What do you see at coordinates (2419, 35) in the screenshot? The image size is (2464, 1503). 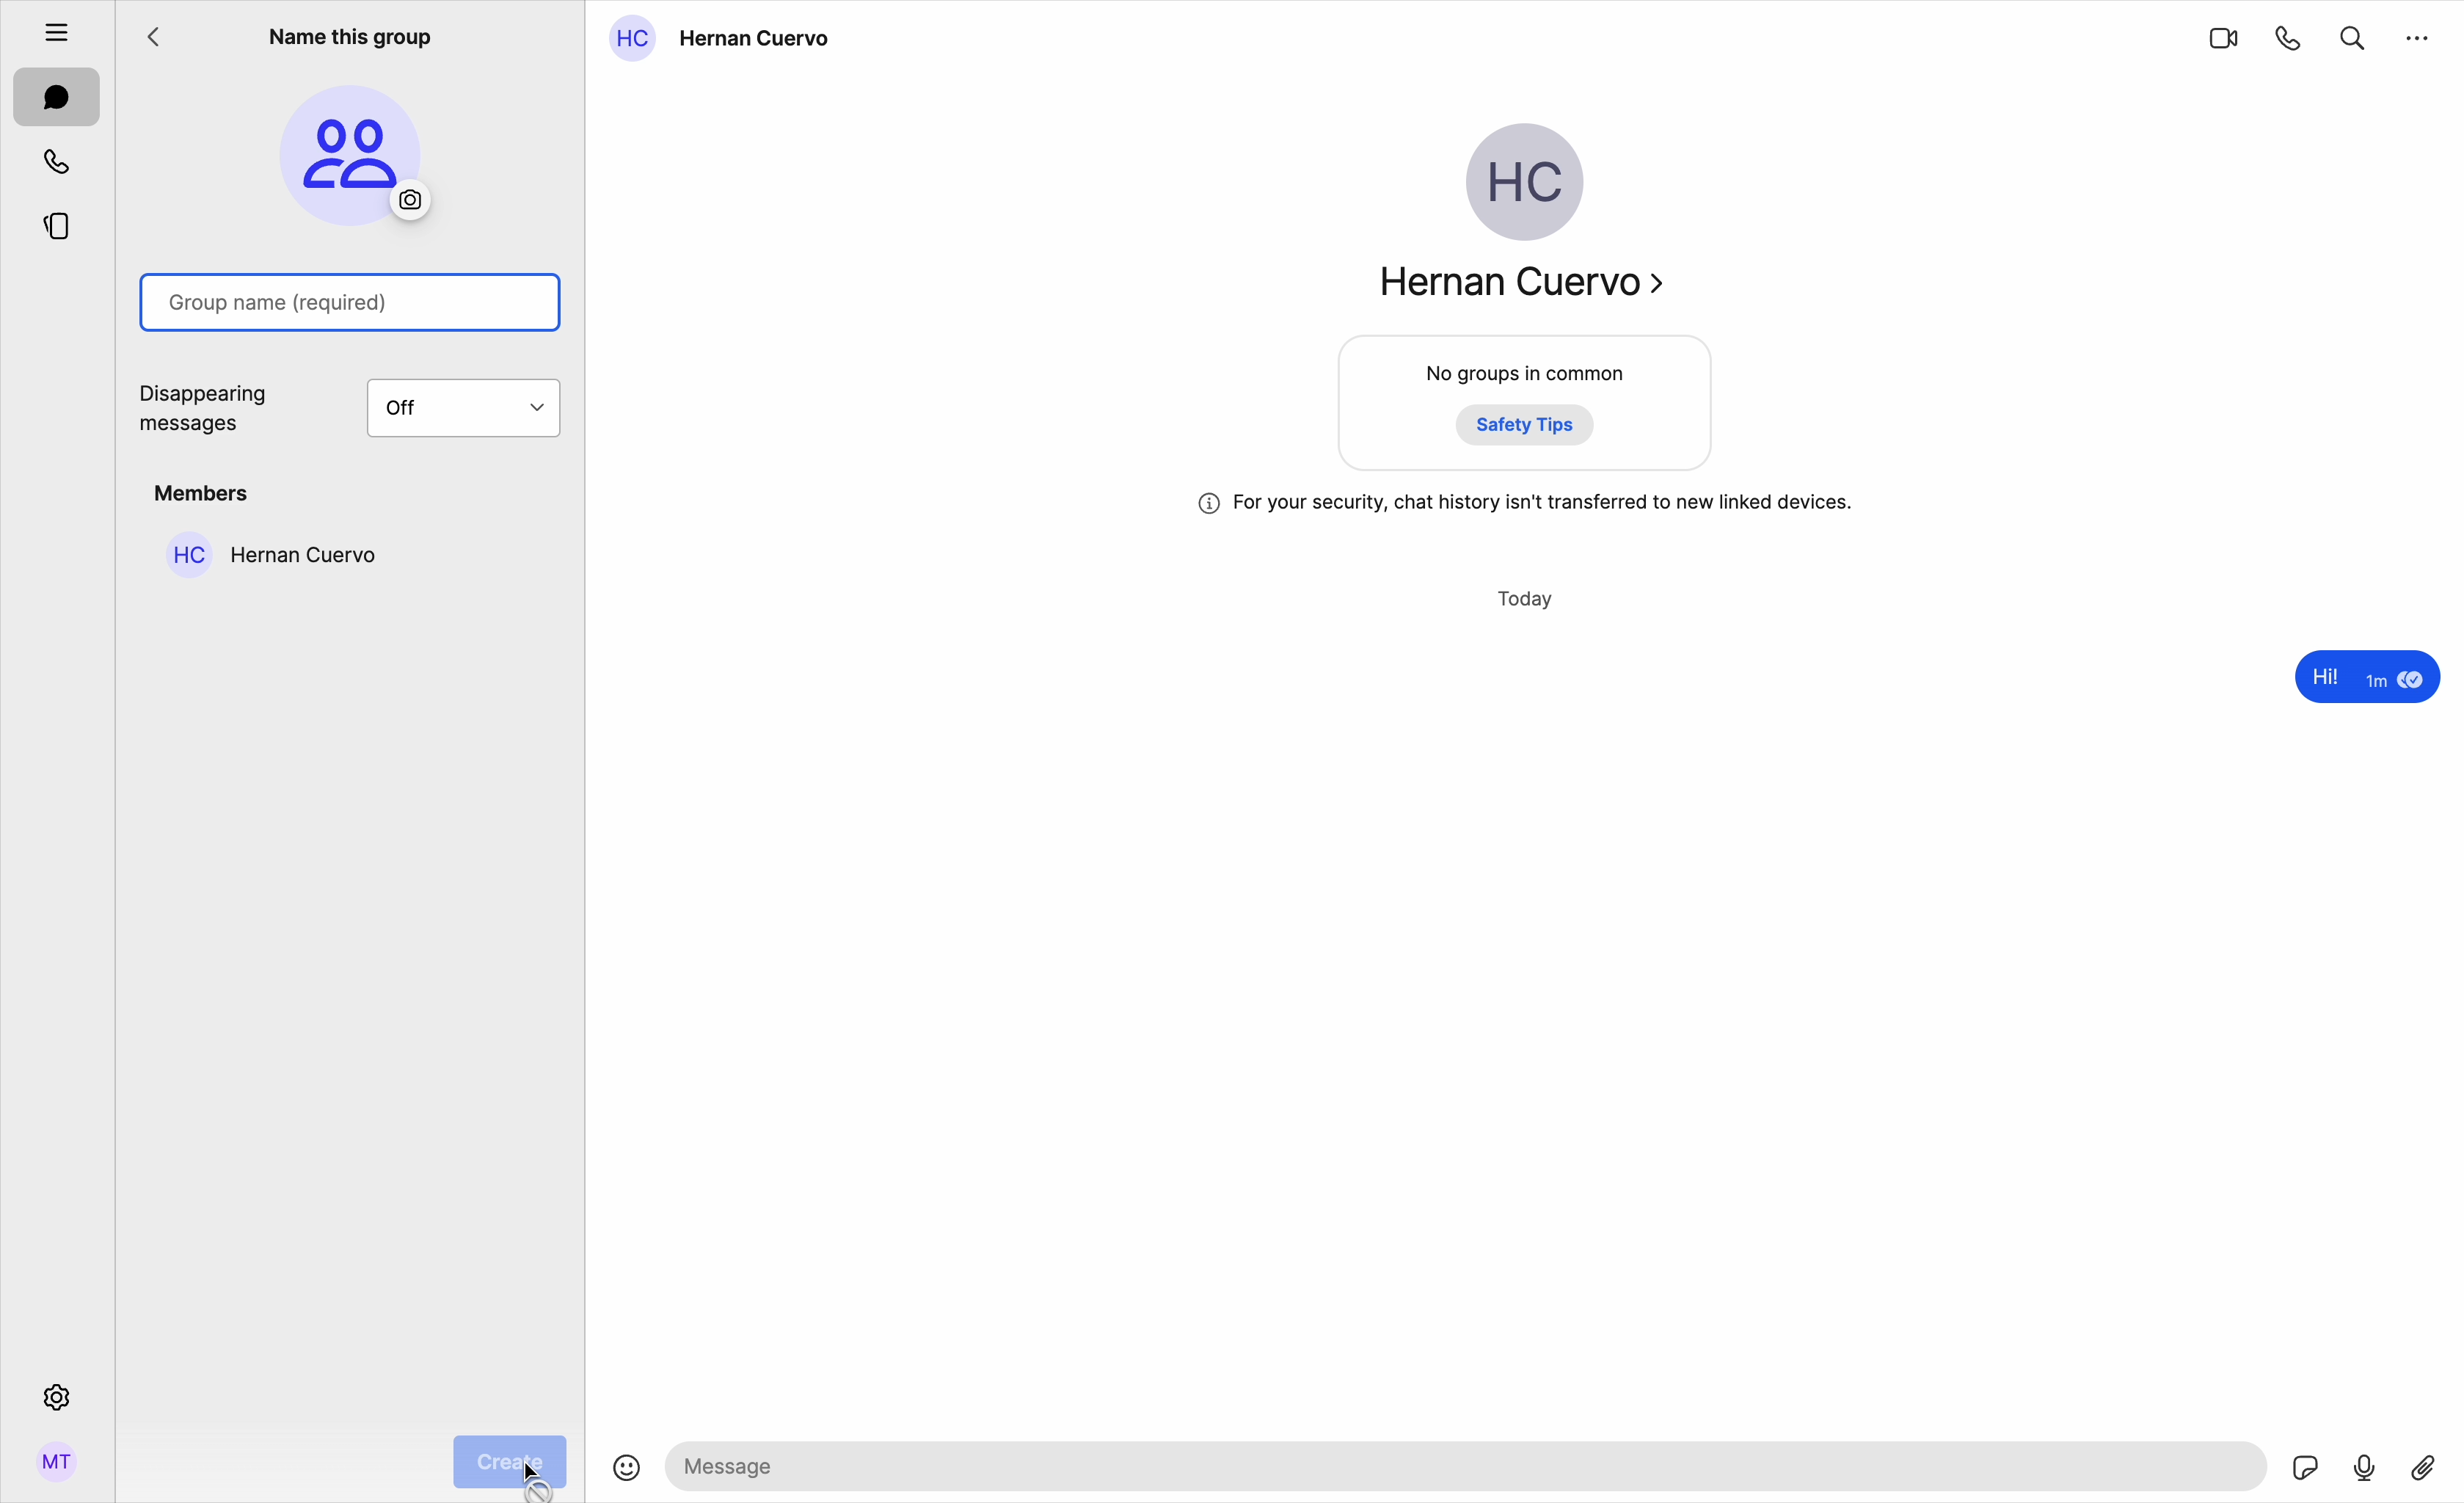 I see `more options` at bounding box center [2419, 35].